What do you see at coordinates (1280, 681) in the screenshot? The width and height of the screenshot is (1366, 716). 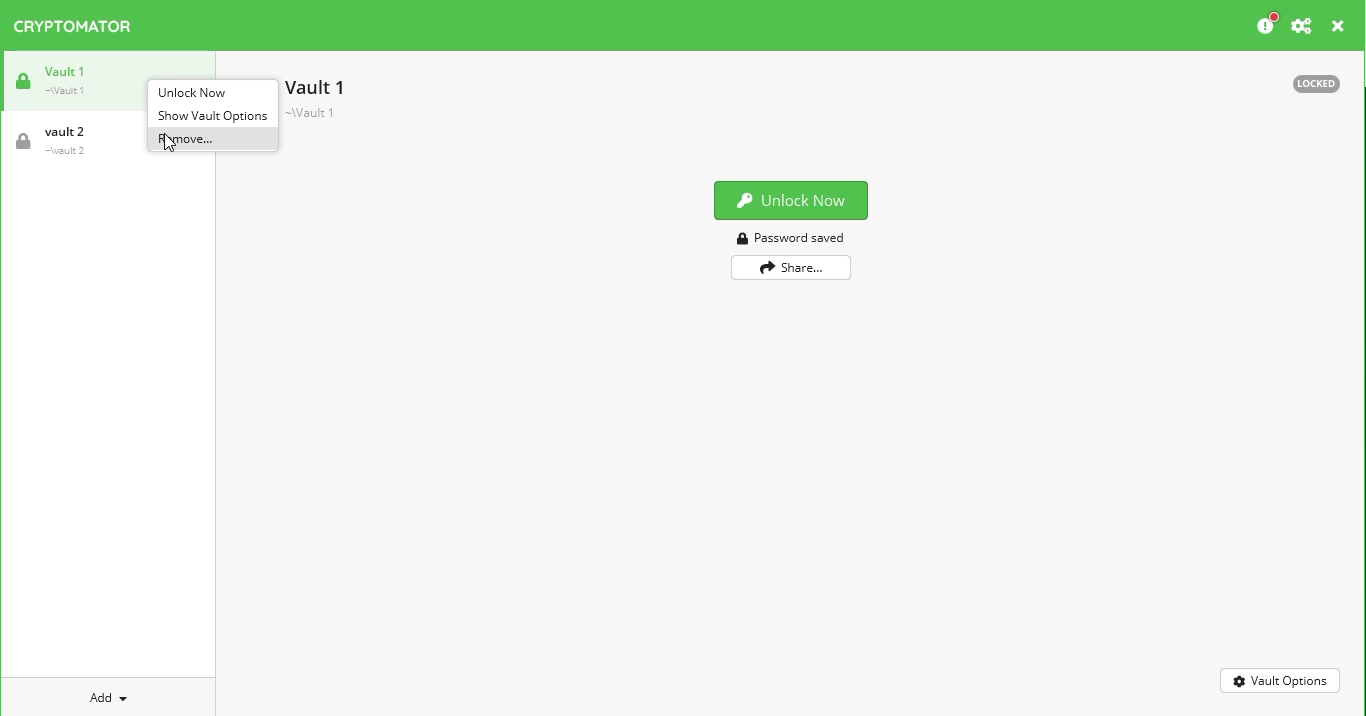 I see `vault options` at bounding box center [1280, 681].